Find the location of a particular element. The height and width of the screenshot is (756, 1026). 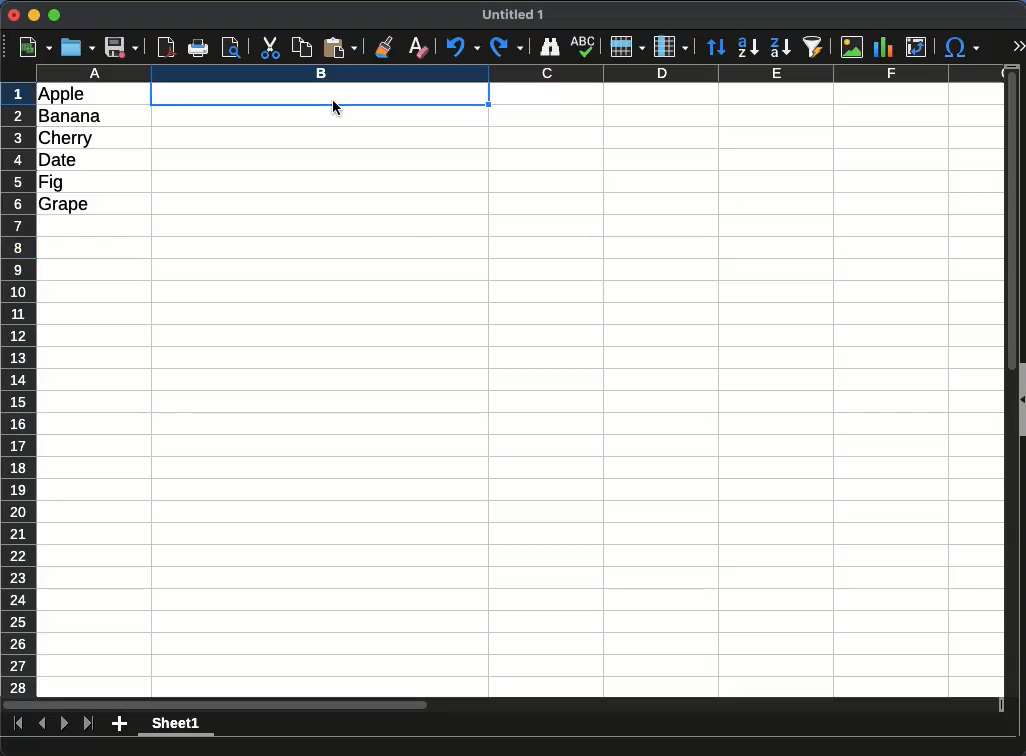

expand is located at coordinates (1019, 46).